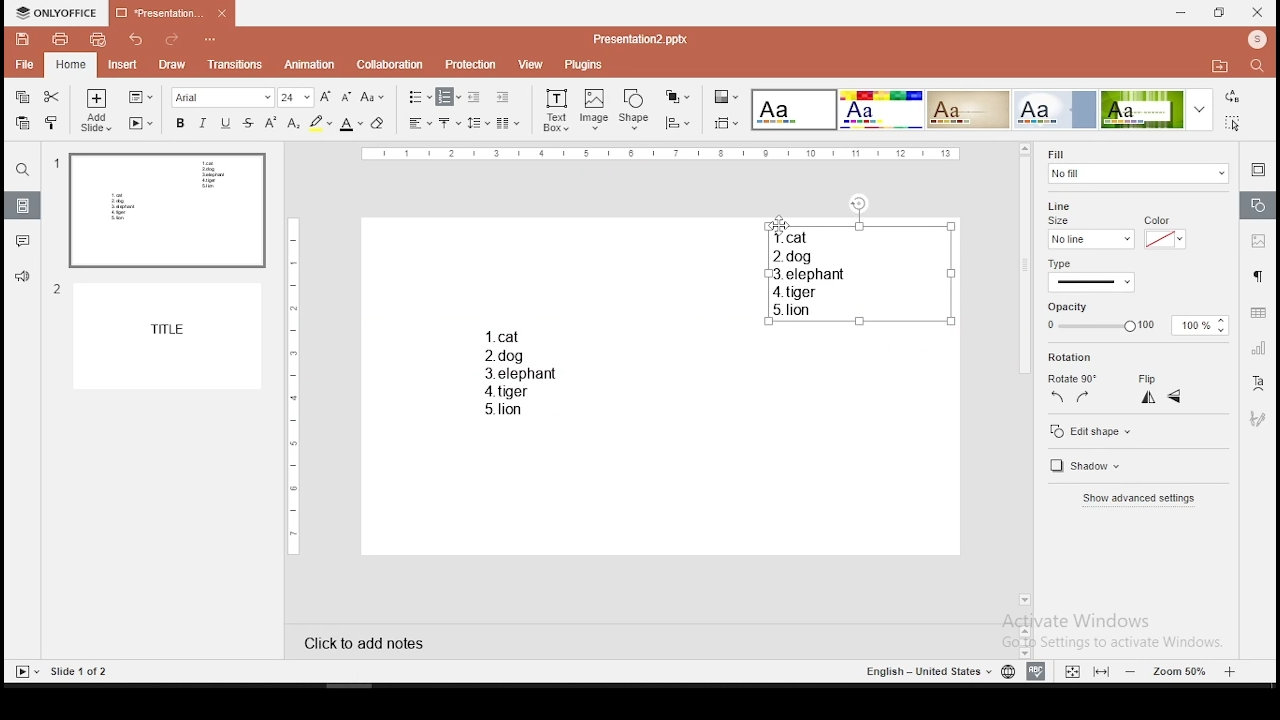 This screenshot has height=720, width=1280. Describe the element at coordinates (795, 110) in the screenshot. I see `theme` at that location.